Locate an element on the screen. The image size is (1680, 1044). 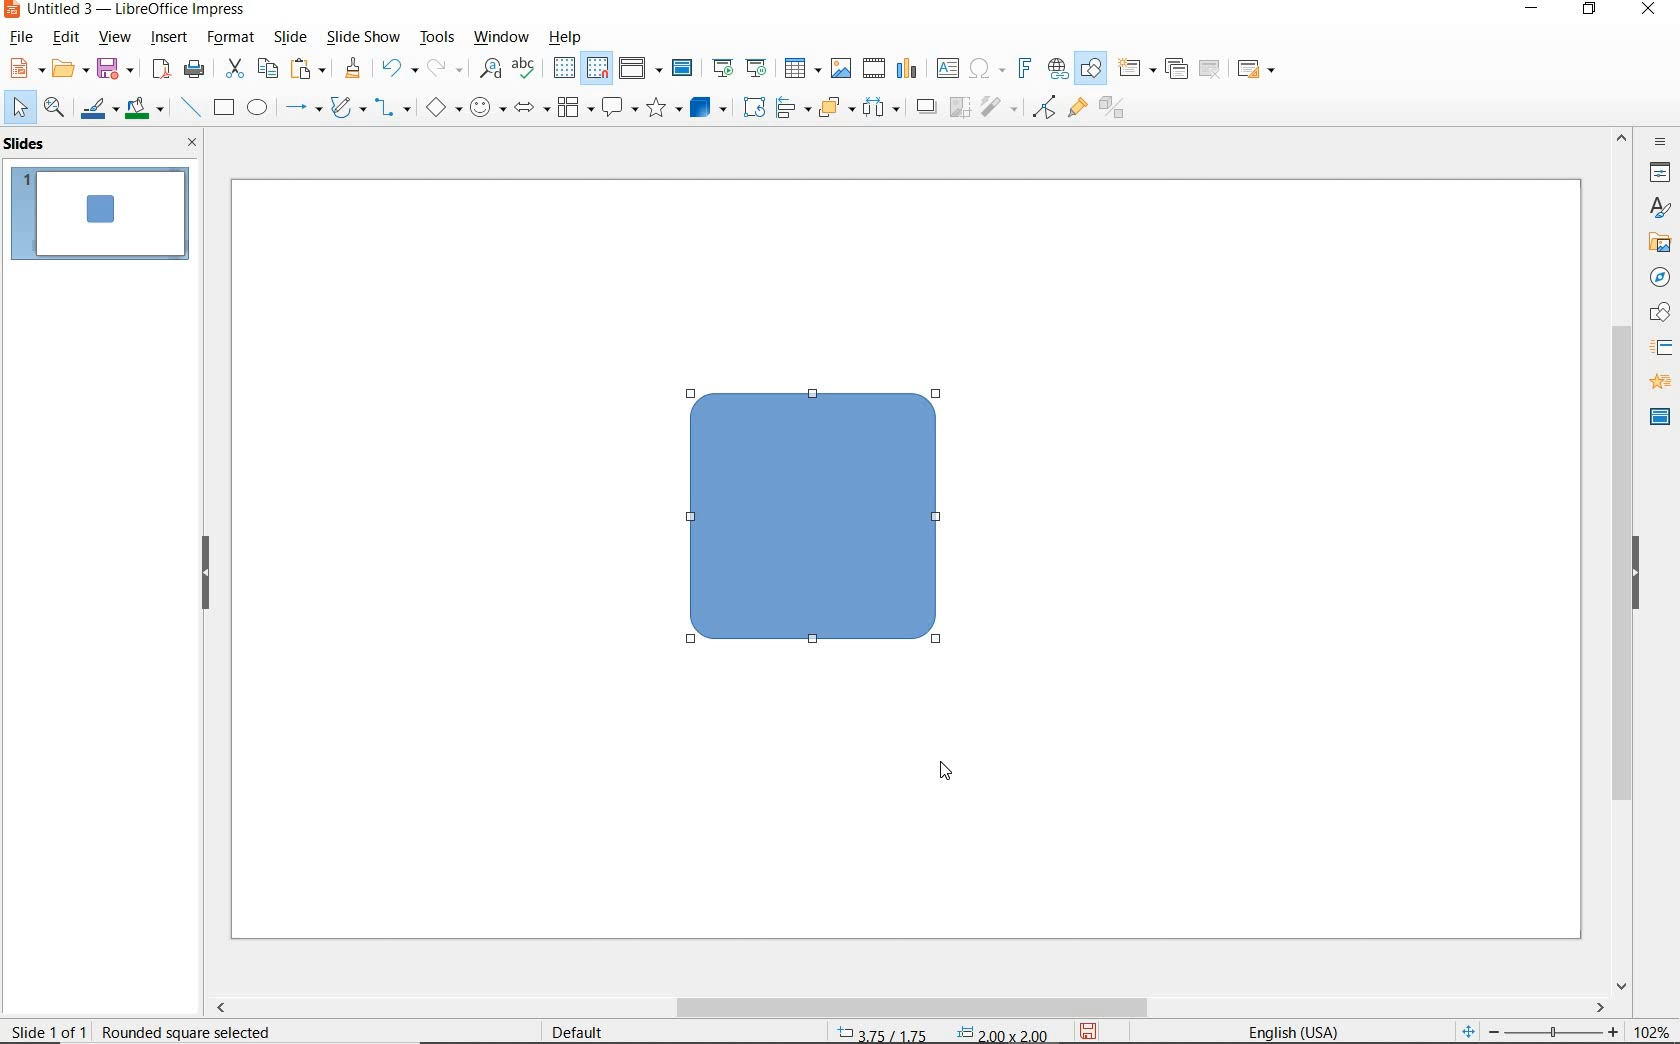
align objects is located at coordinates (793, 110).